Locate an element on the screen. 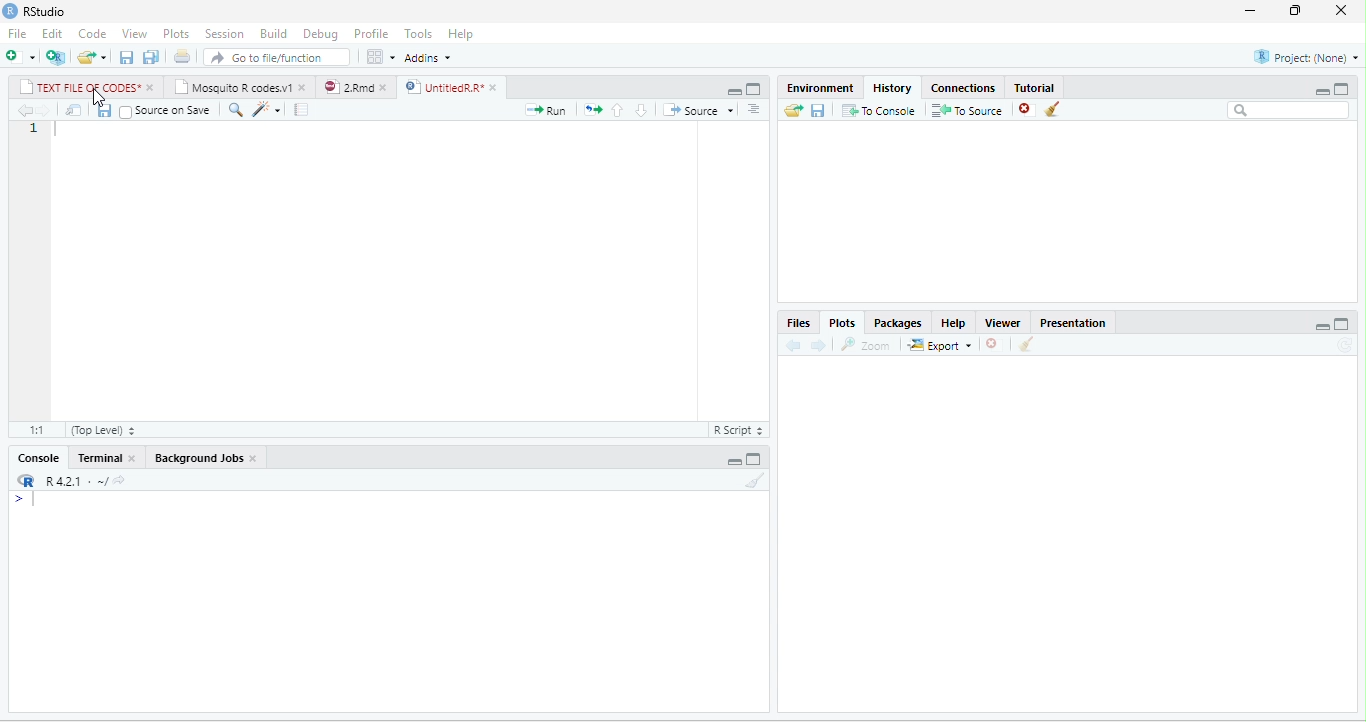 The image size is (1366, 722). open in new window is located at coordinates (74, 109).